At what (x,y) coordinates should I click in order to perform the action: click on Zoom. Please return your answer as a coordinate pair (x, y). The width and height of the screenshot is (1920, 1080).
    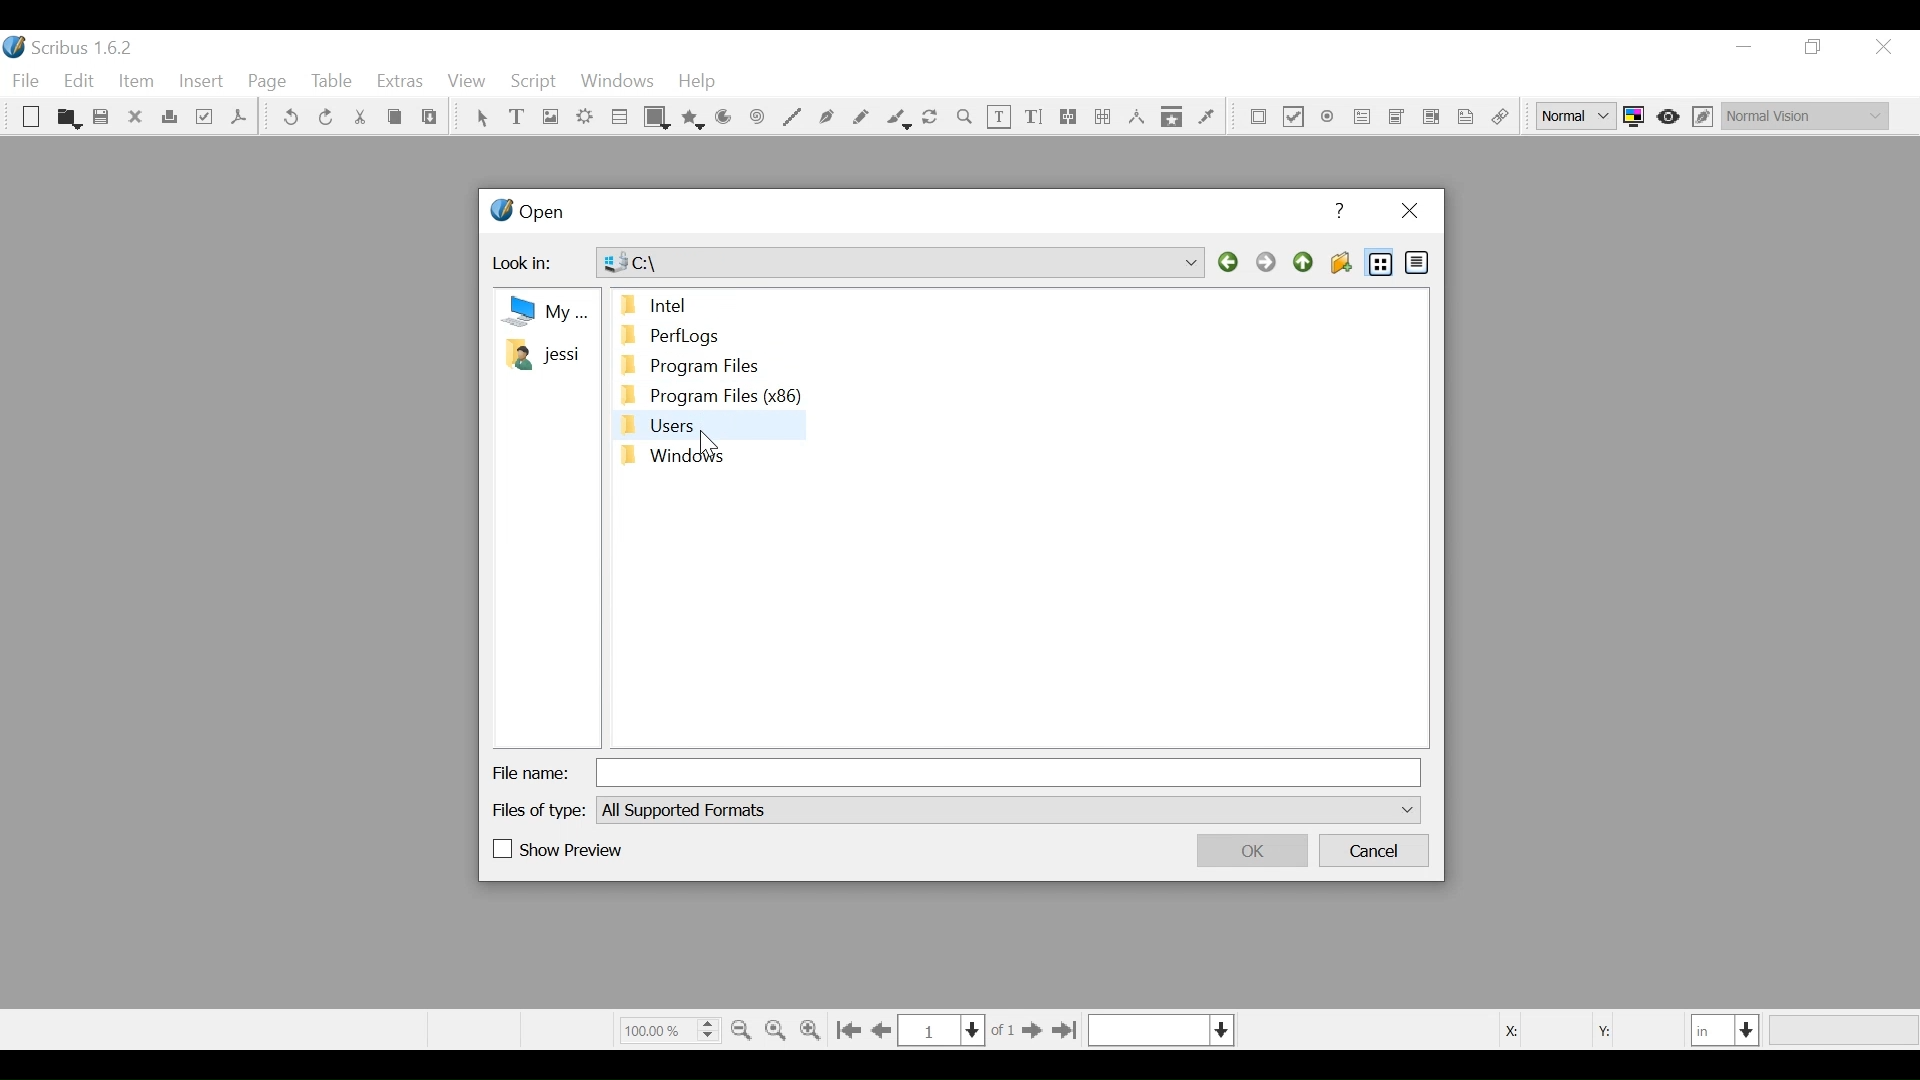
    Looking at the image, I should click on (965, 118).